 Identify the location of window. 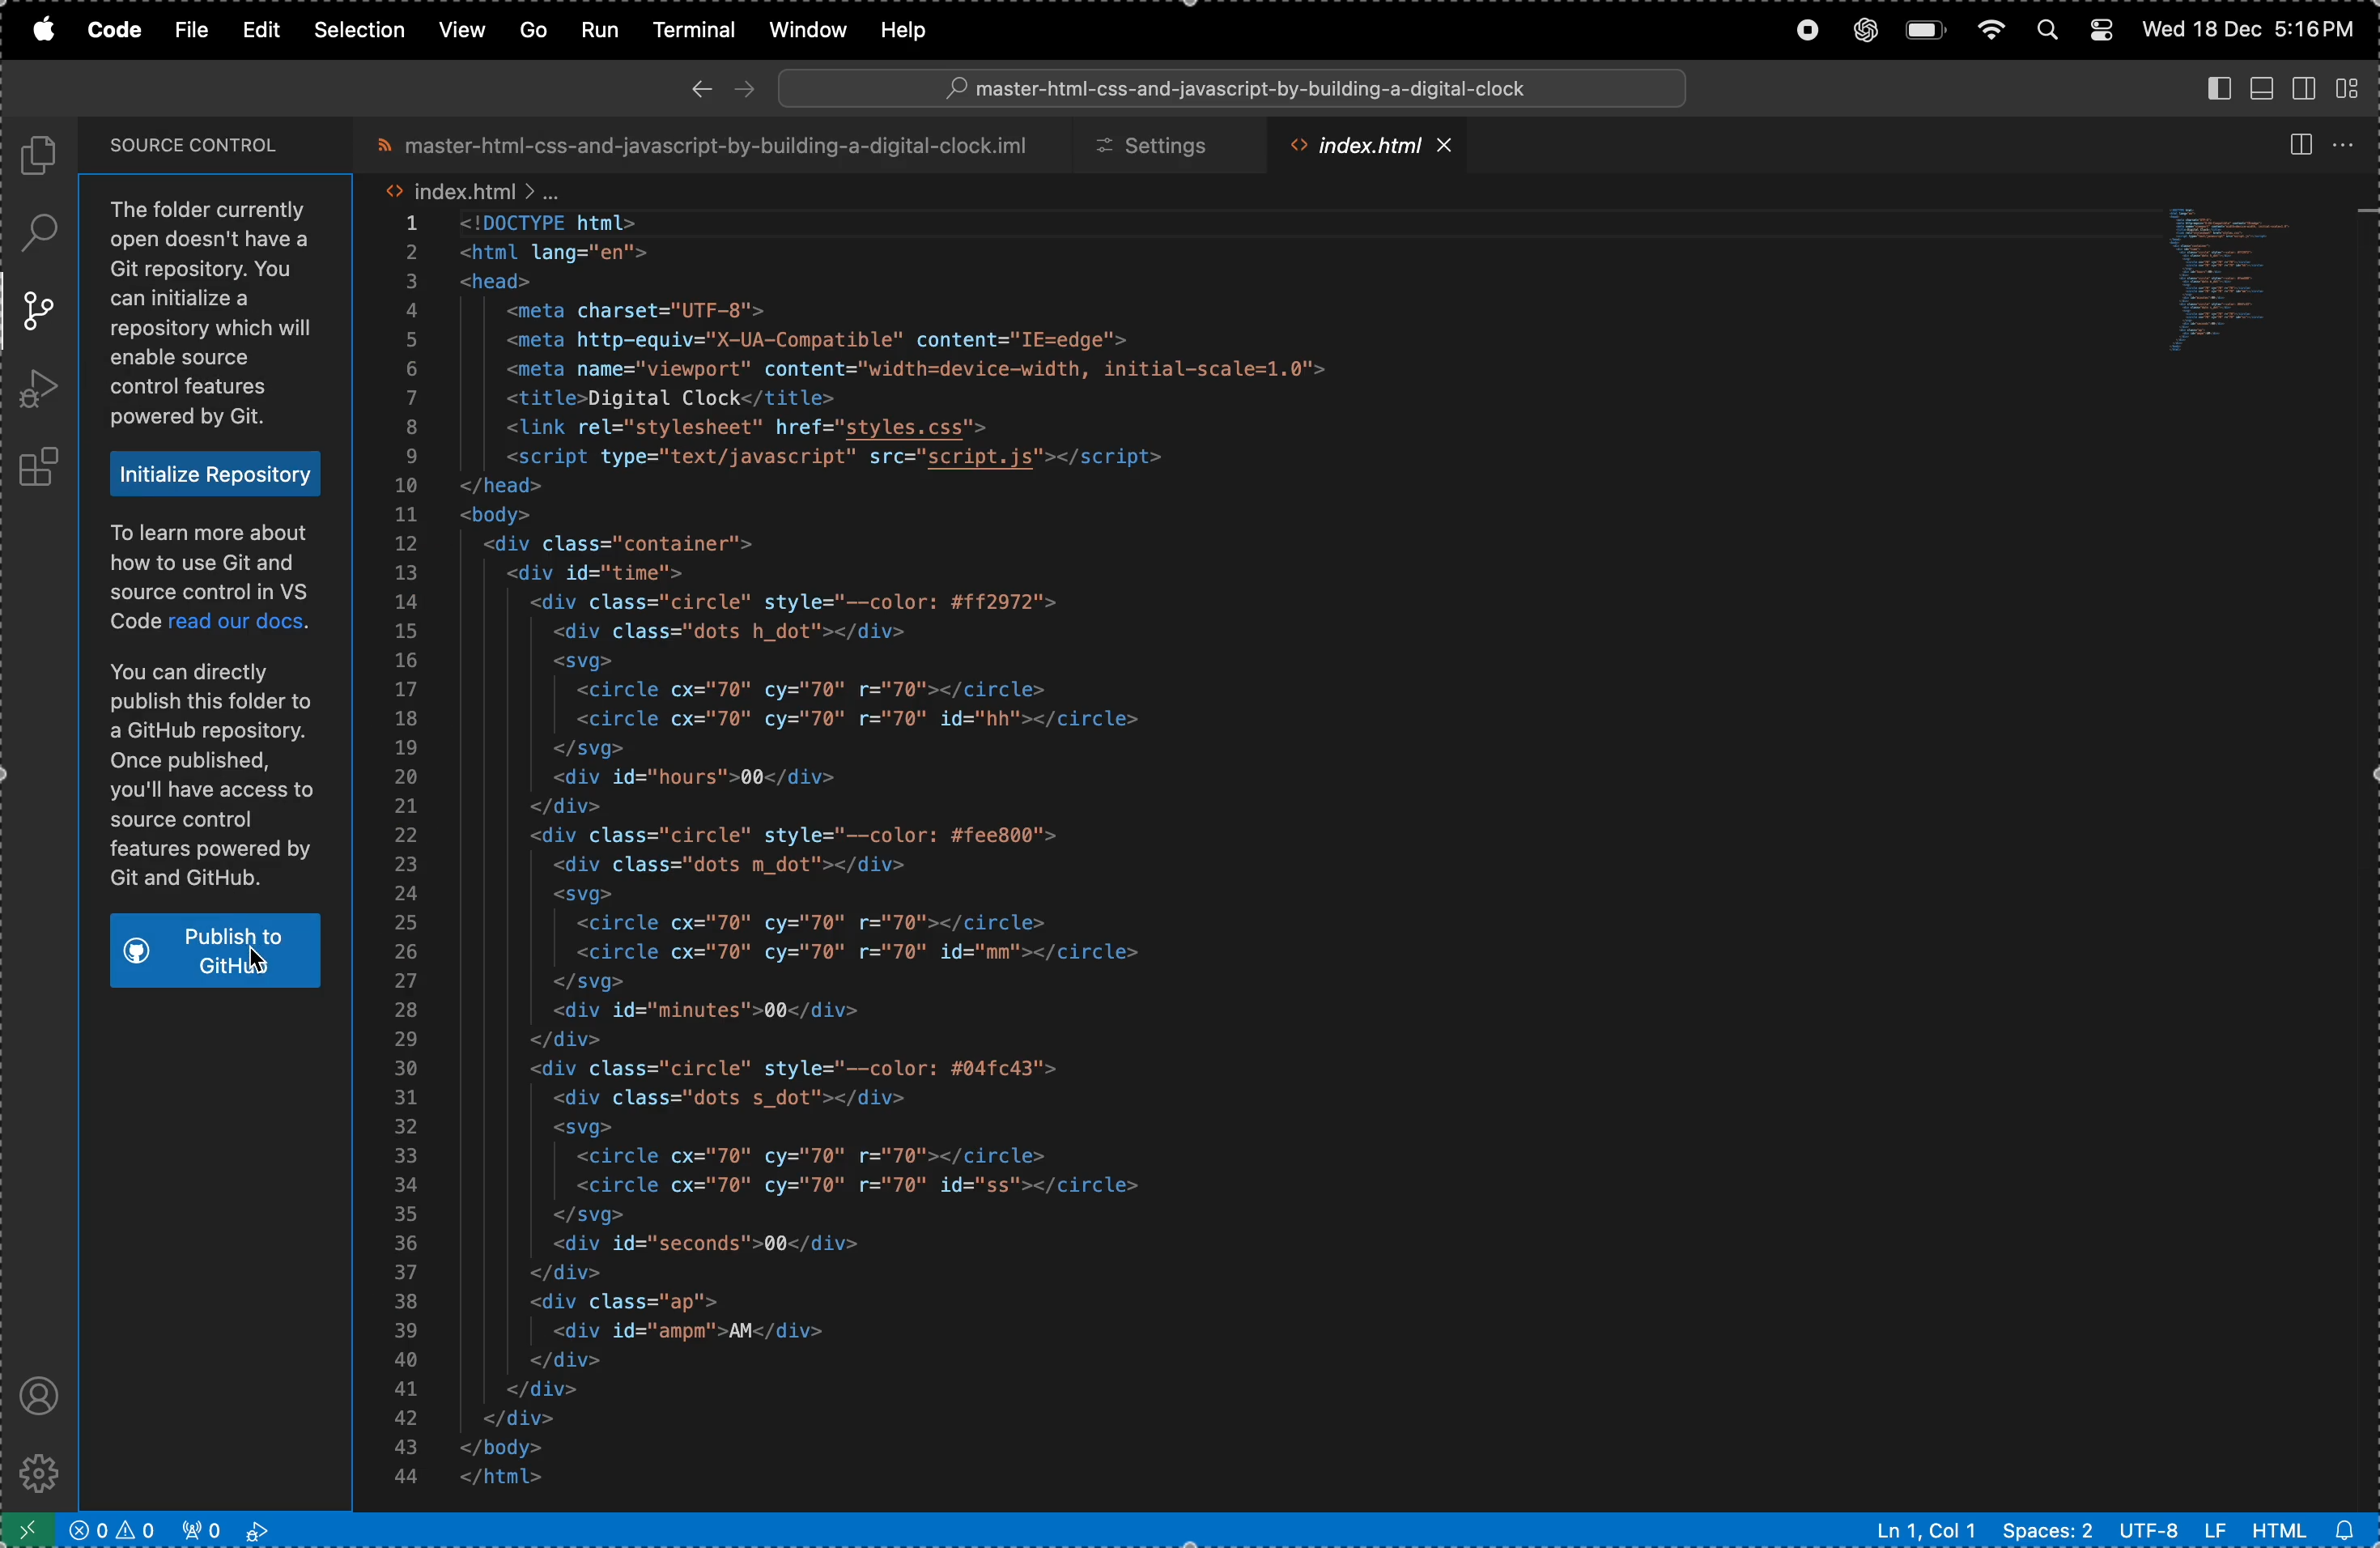
(801, 31).